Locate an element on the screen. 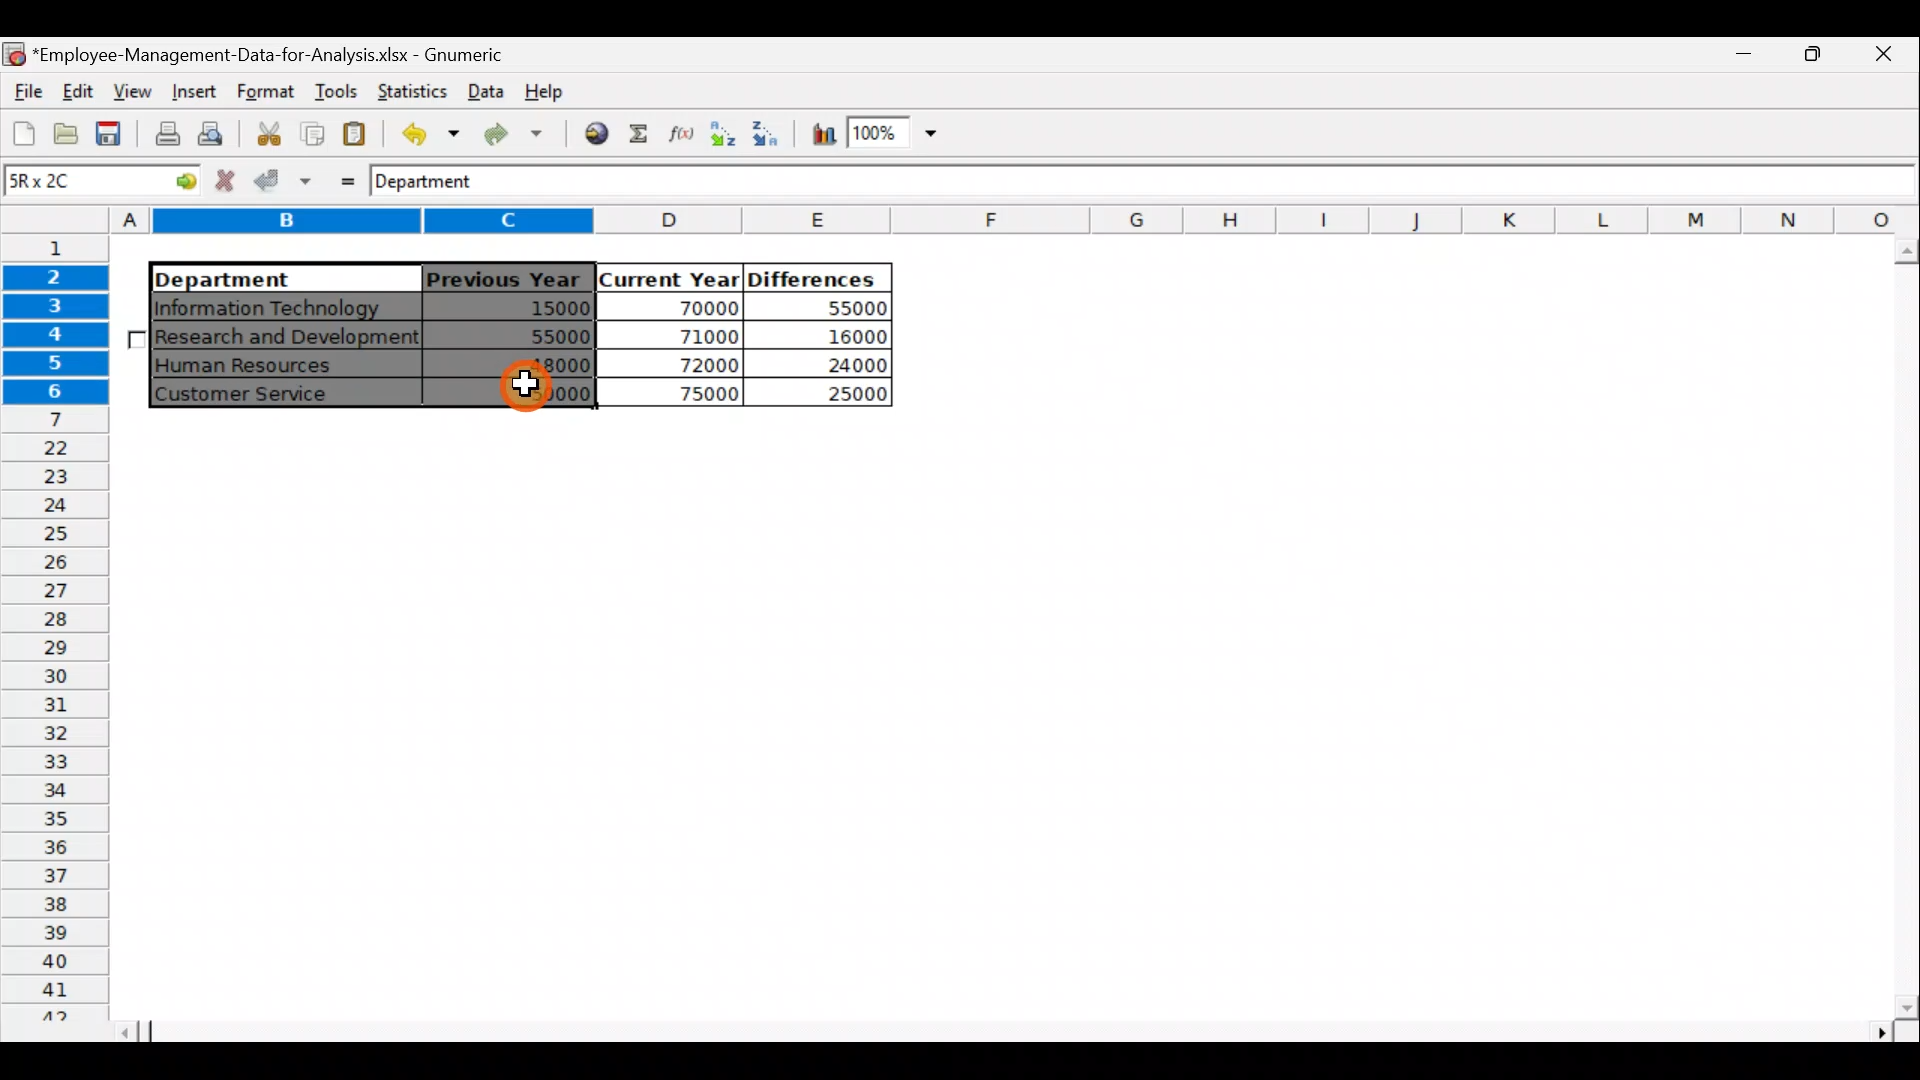  Help is located at coordinates (548, 96).